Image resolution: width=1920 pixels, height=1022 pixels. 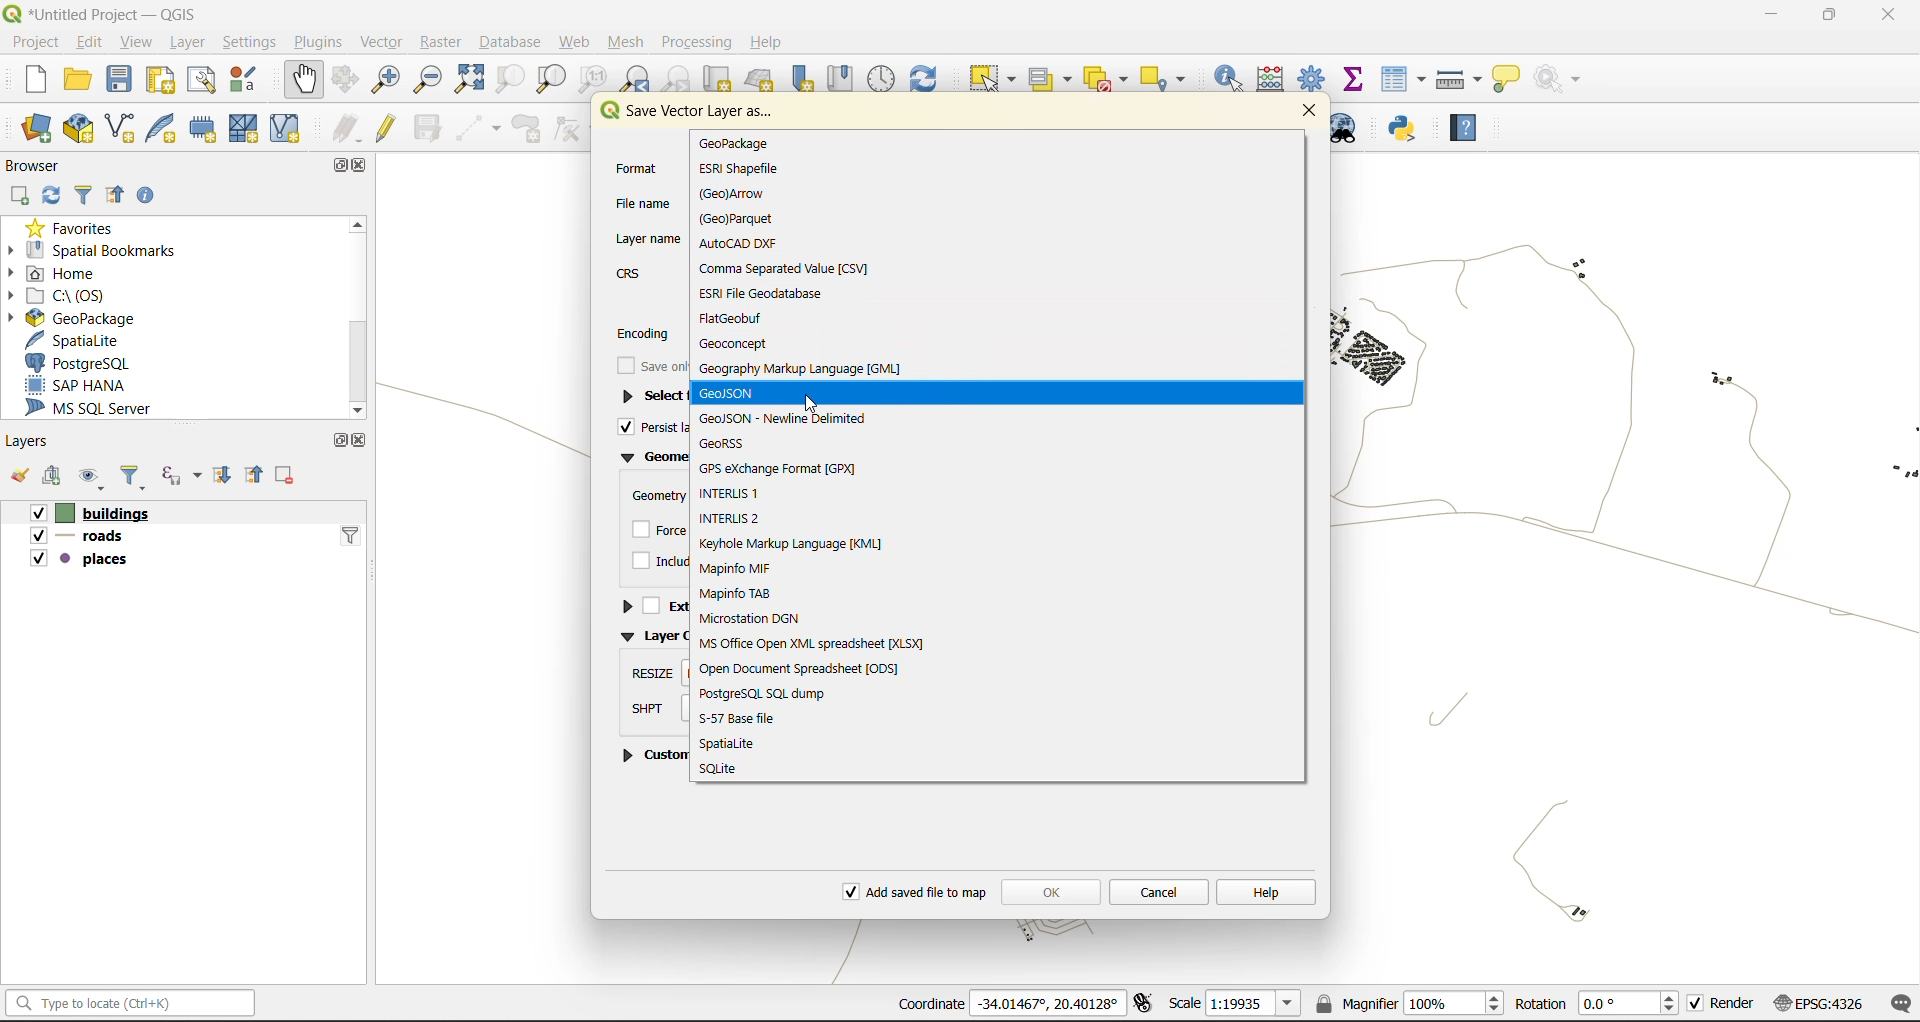 What do you see at coordinates (719, 78) in the screenshot?
I see `cut` at bounding box center [719, 78].